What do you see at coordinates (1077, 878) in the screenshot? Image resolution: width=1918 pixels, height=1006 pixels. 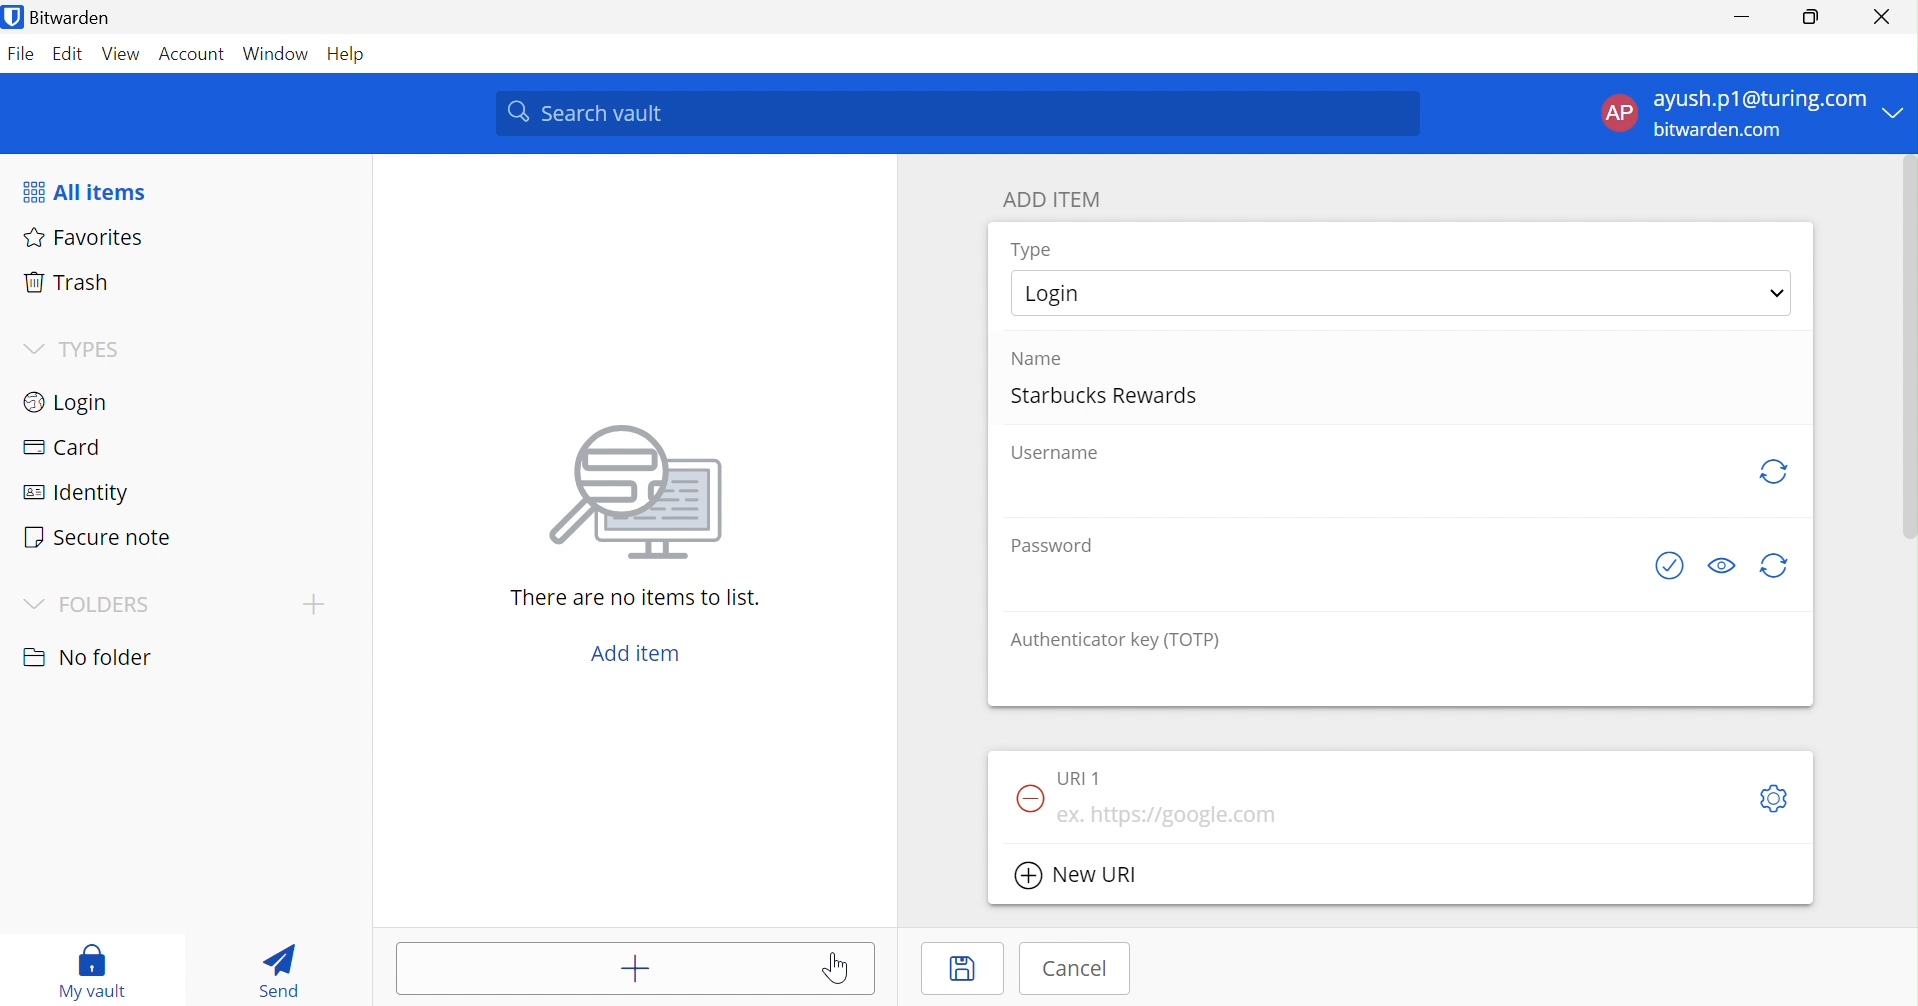 I see `New URI` at bounding box center [1077, 878].